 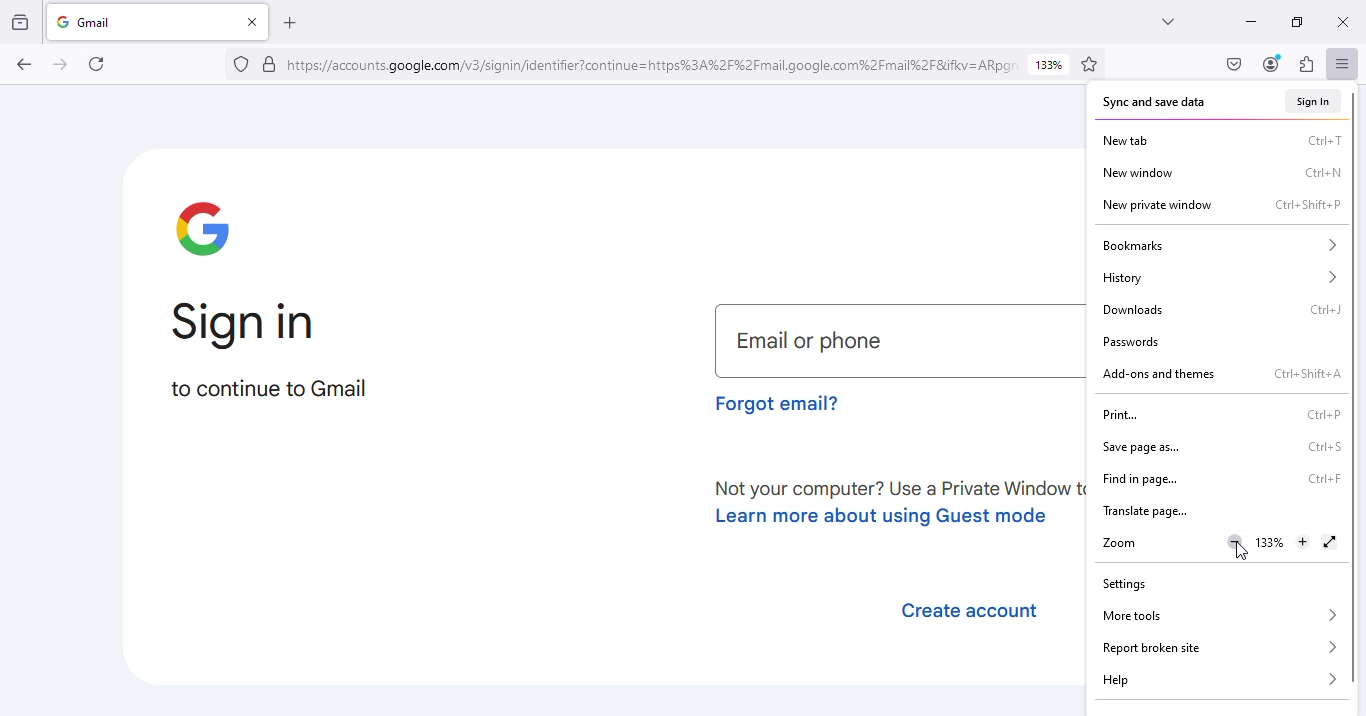 What do you see at coordinates (203, 228) in the screenshot?
I see `google logo` at bounding box center [203, 228].